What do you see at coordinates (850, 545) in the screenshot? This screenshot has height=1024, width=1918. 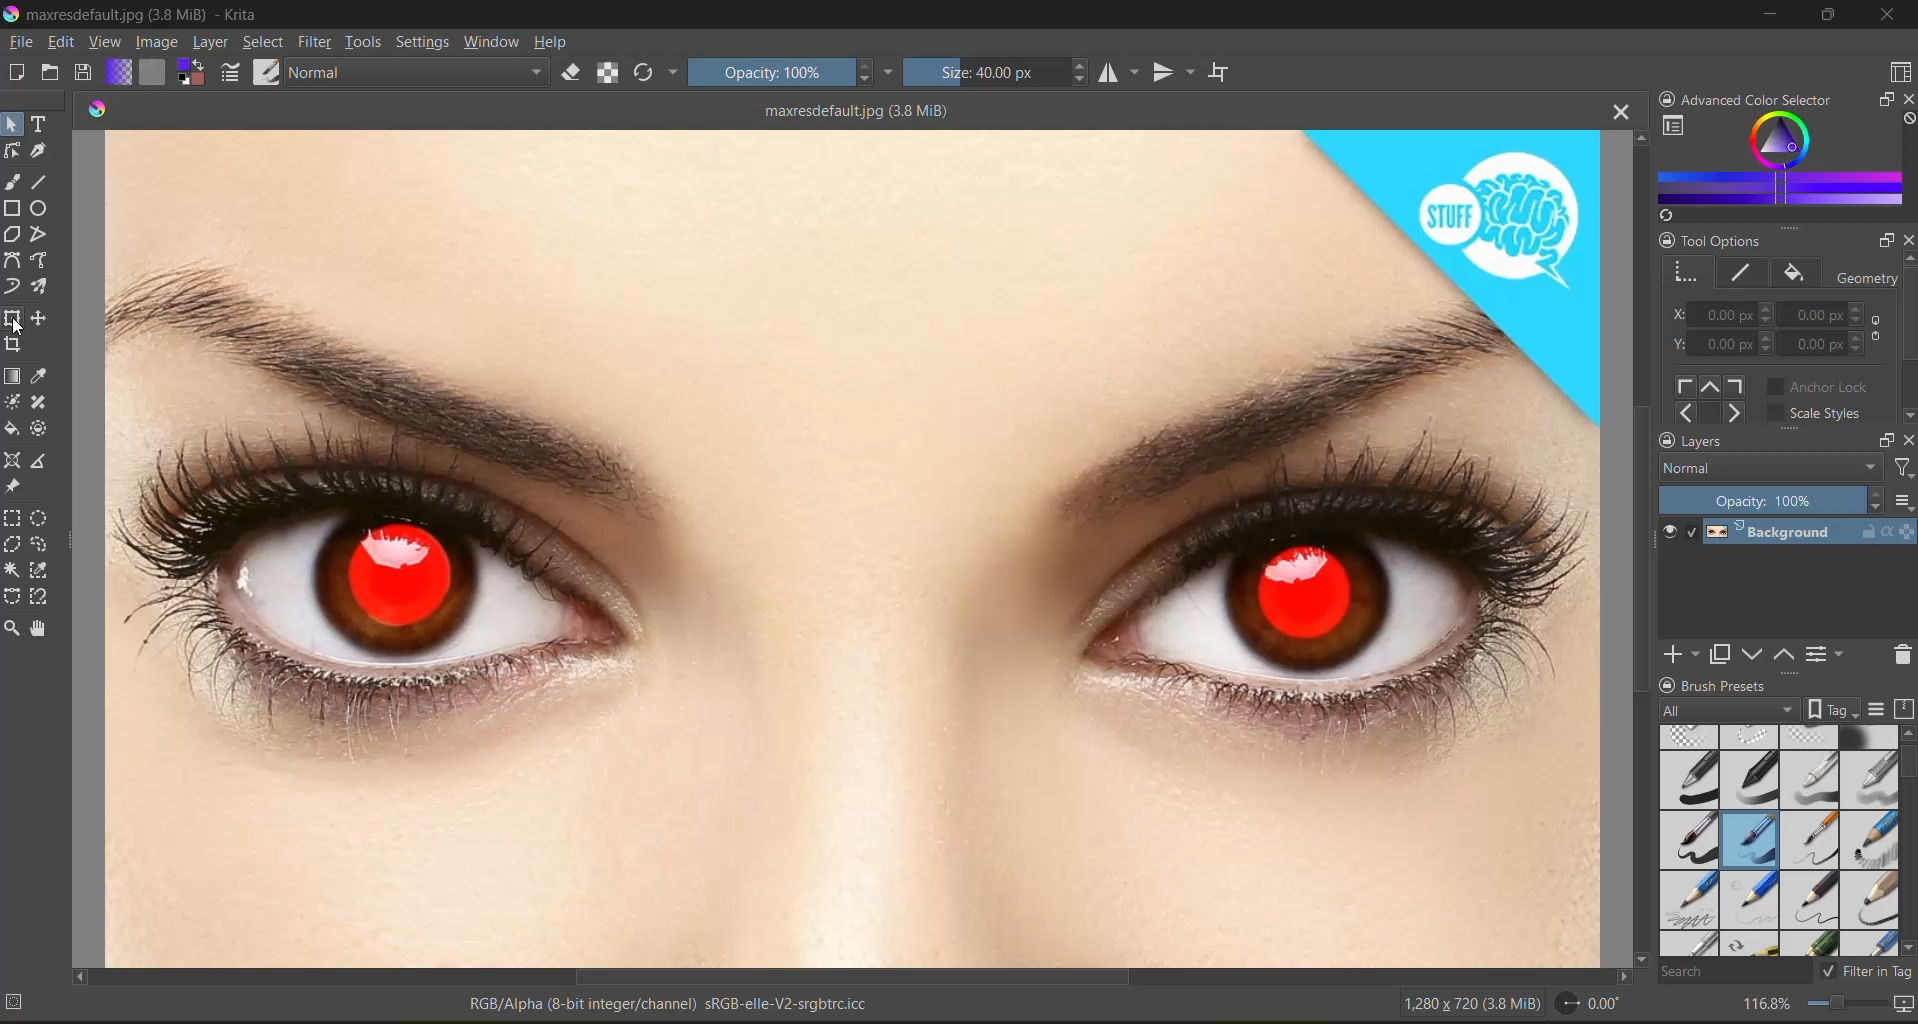 I see `photo` at bounding box center [850, 545].